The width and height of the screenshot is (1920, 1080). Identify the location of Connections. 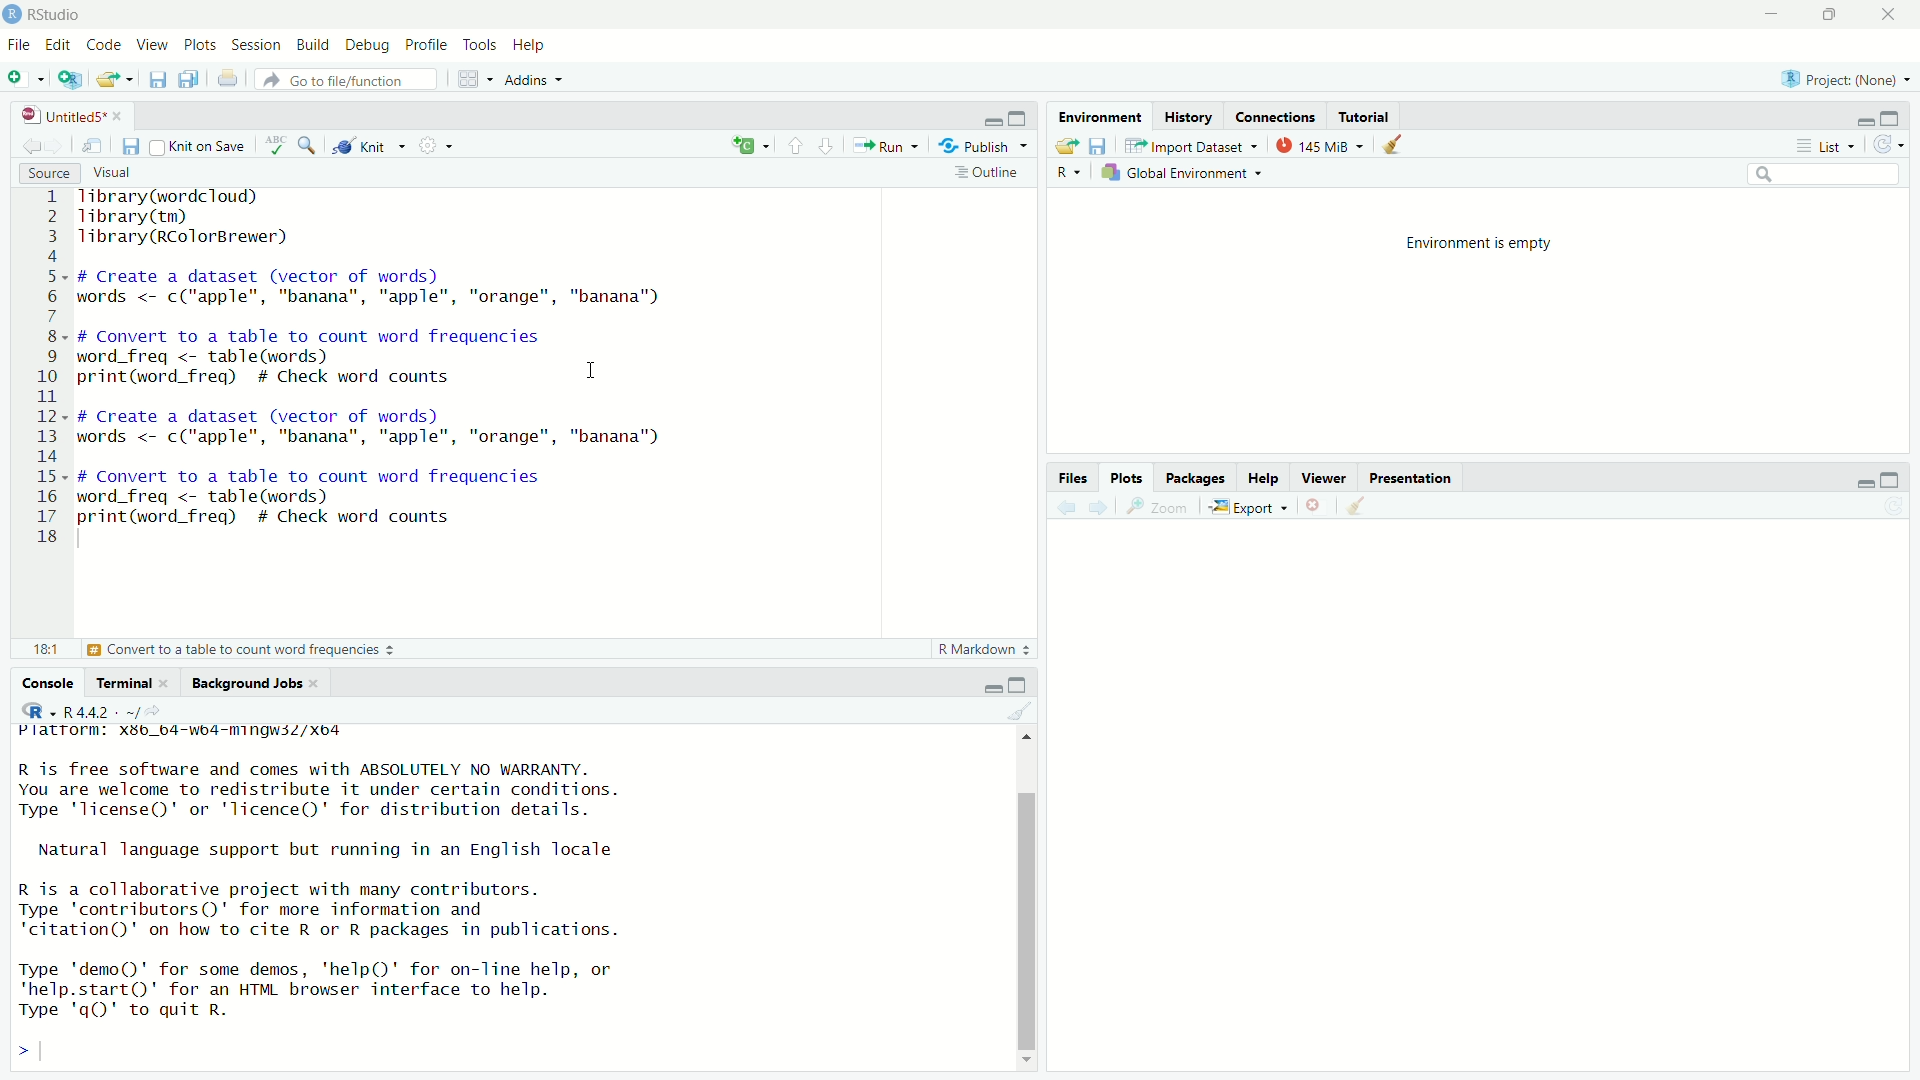
(1278, 118).